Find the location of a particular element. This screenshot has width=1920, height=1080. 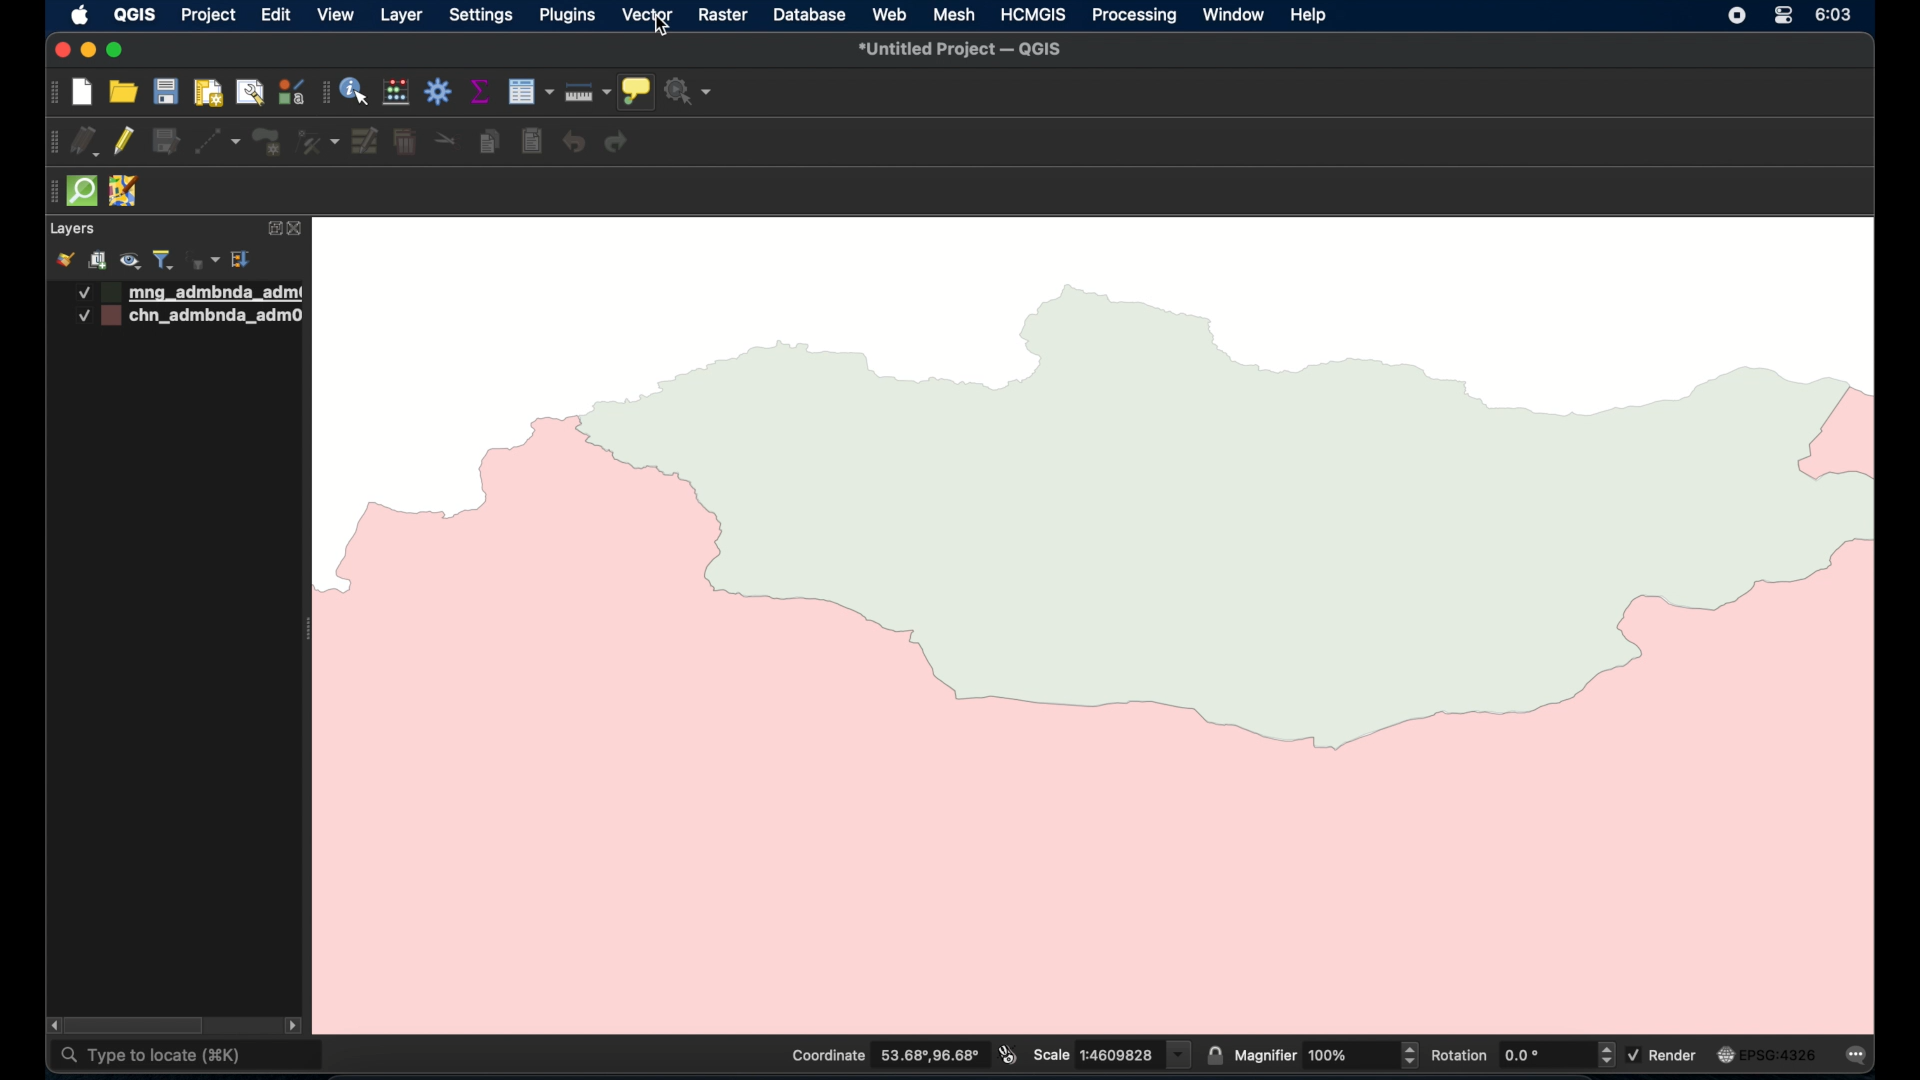

plugins is located at coordinates (566, 14).